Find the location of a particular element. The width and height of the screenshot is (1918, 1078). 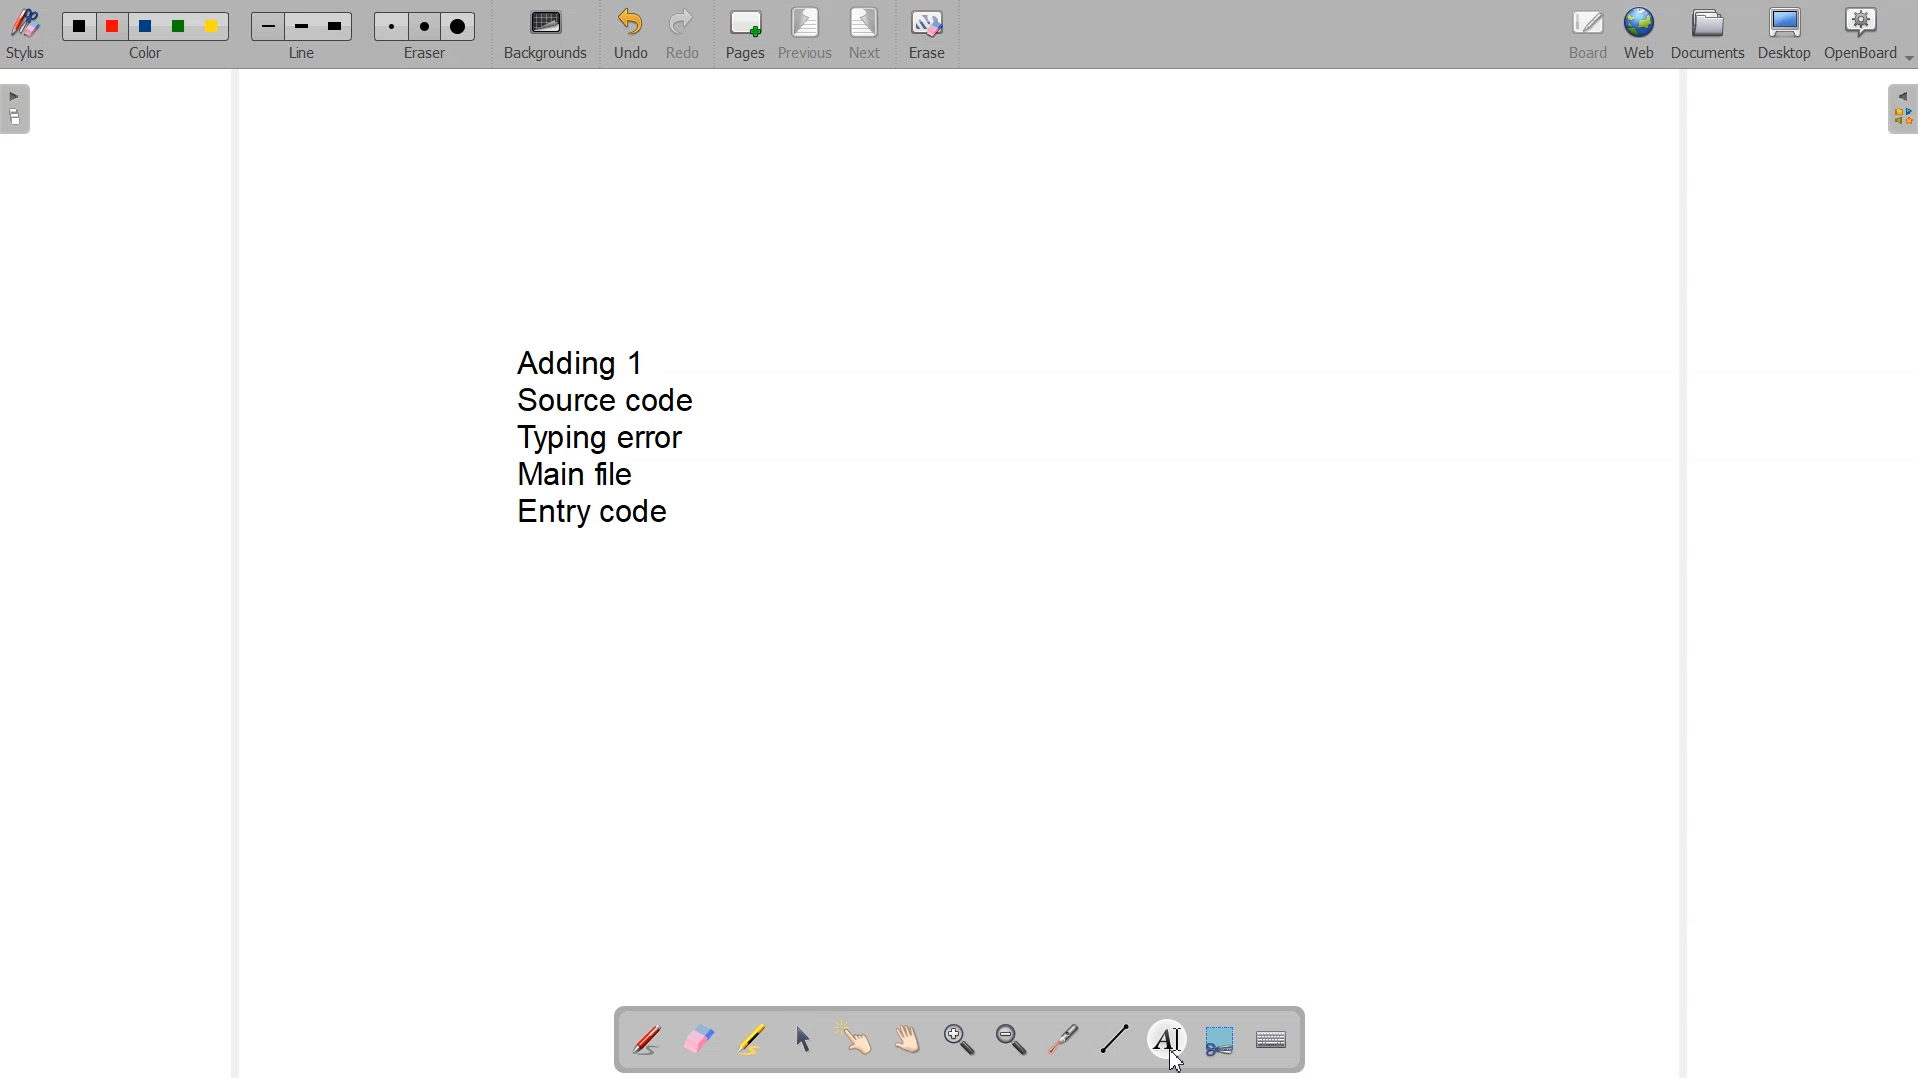

Large eraser is located at coordinates (459, 27).